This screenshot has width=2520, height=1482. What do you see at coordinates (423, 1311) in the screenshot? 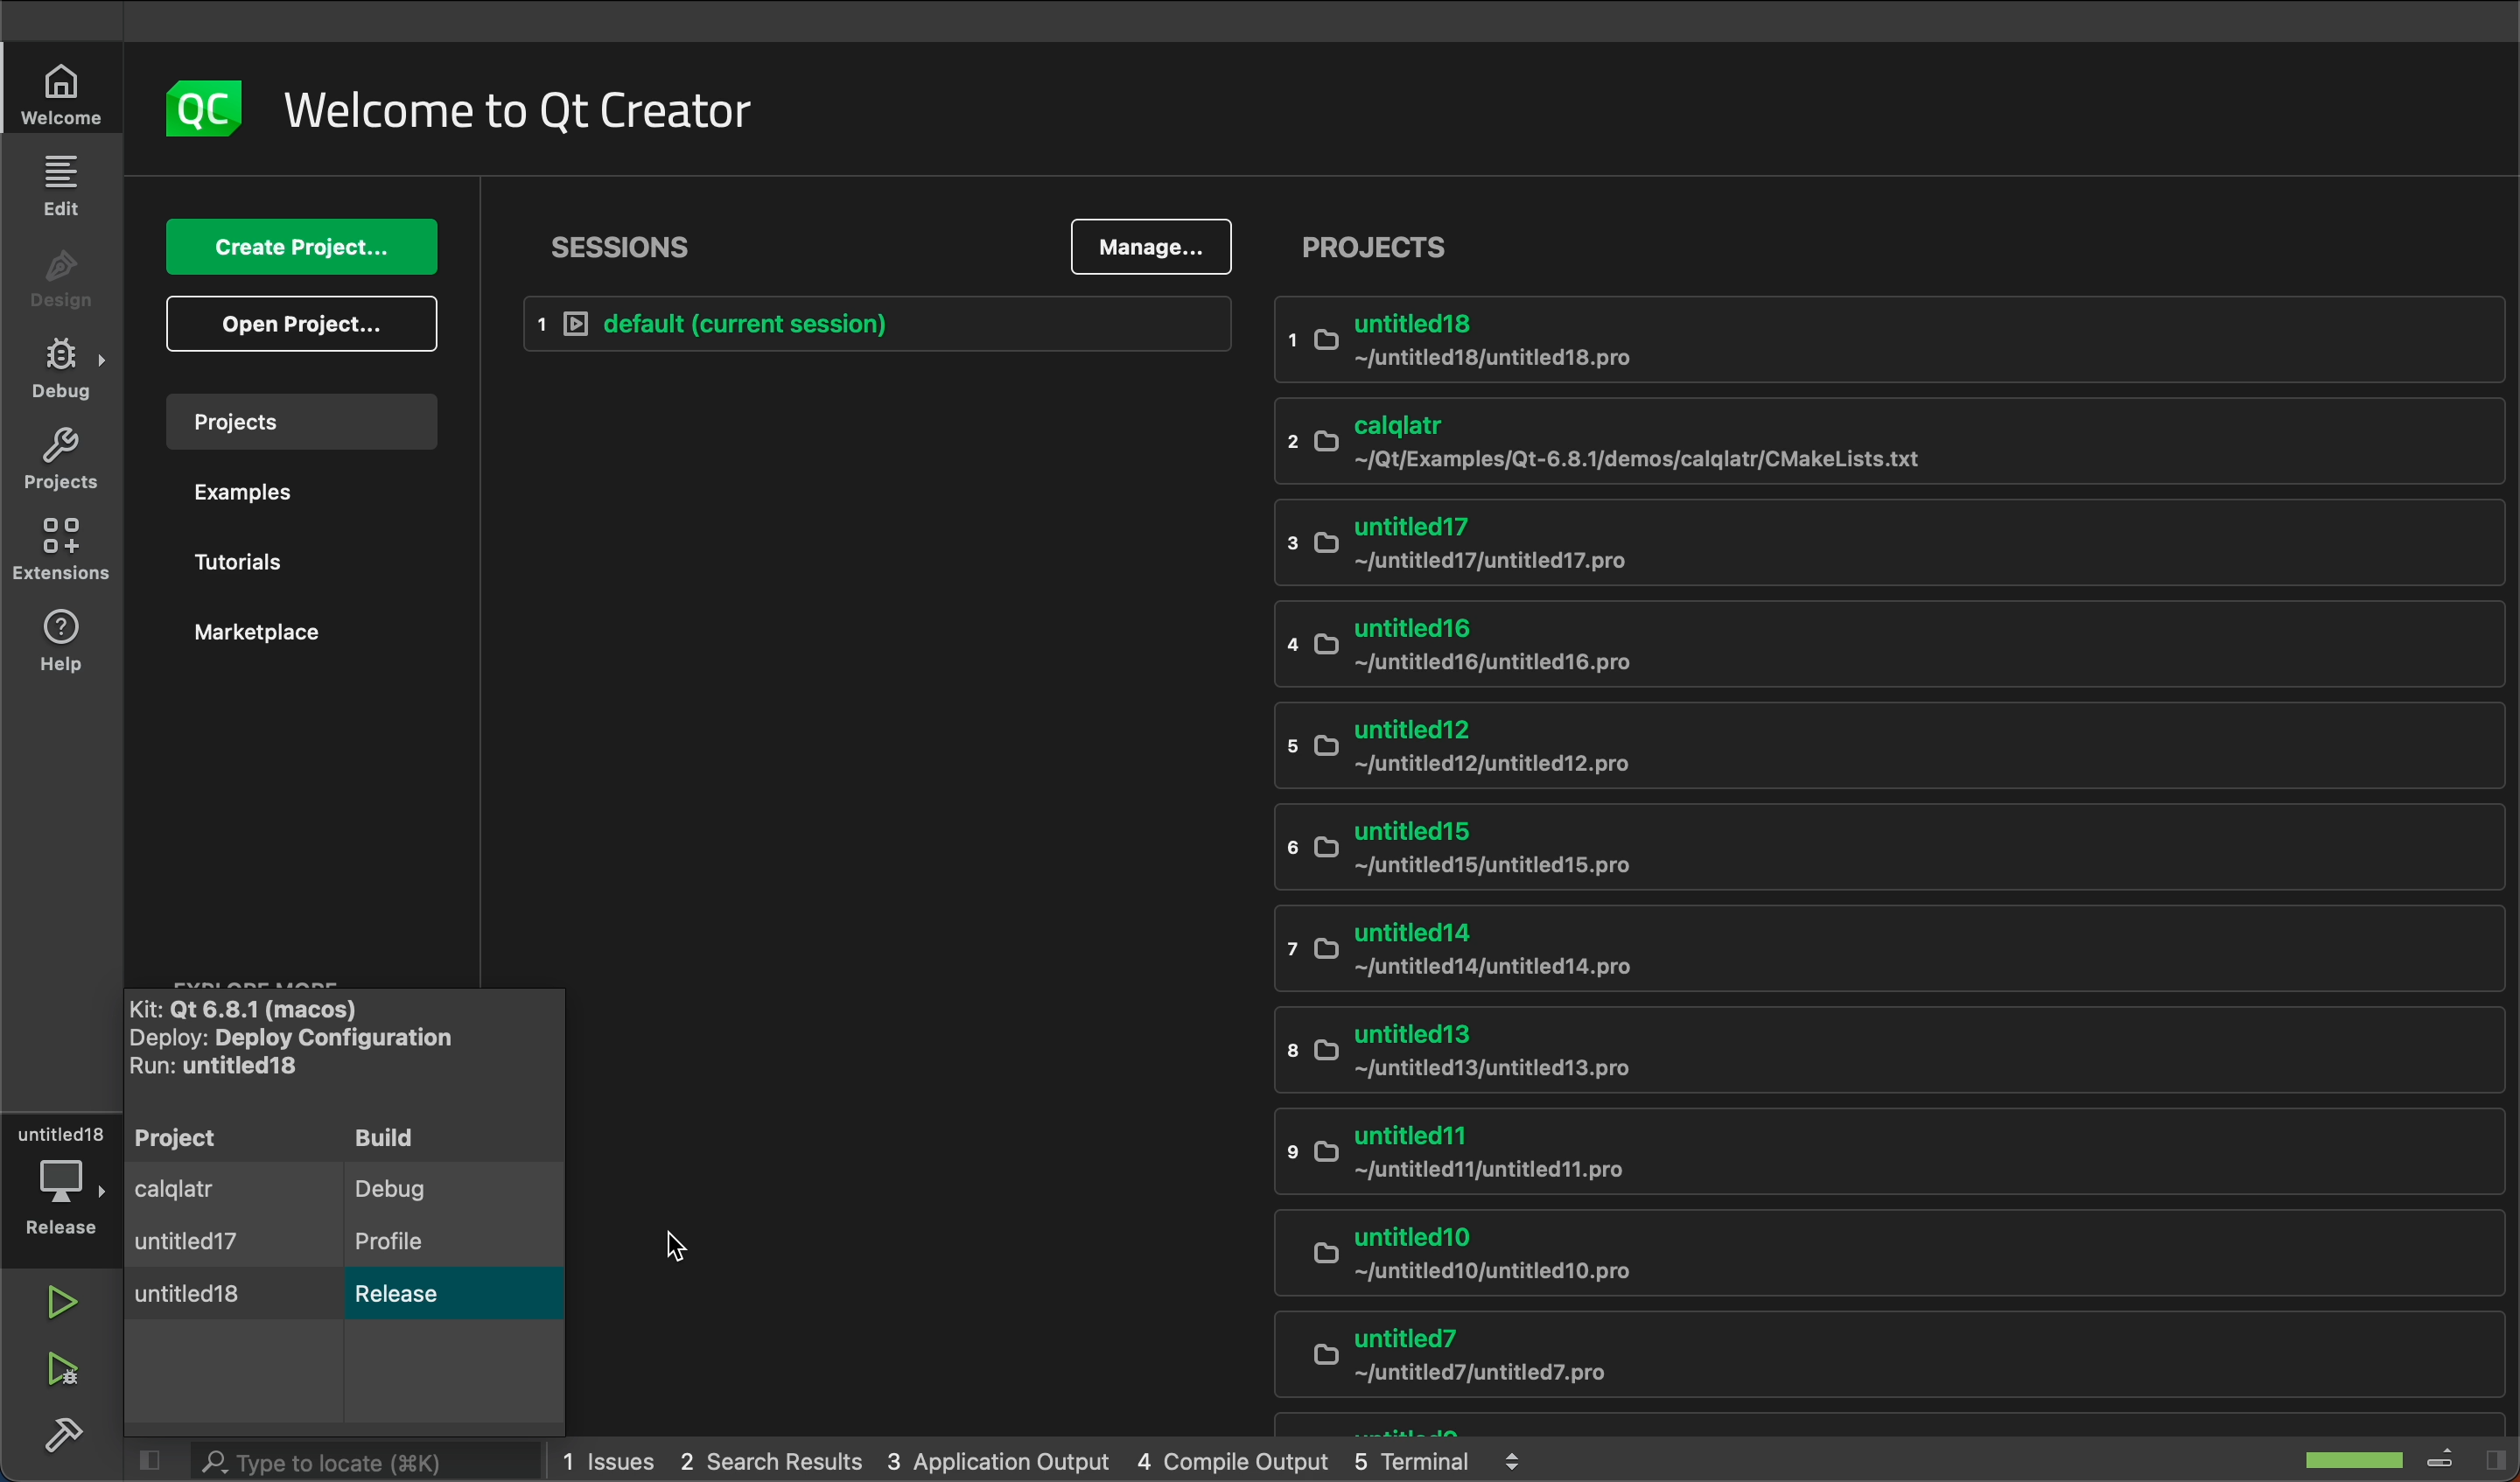
I see `Release` at bounding box center [423, 1311].